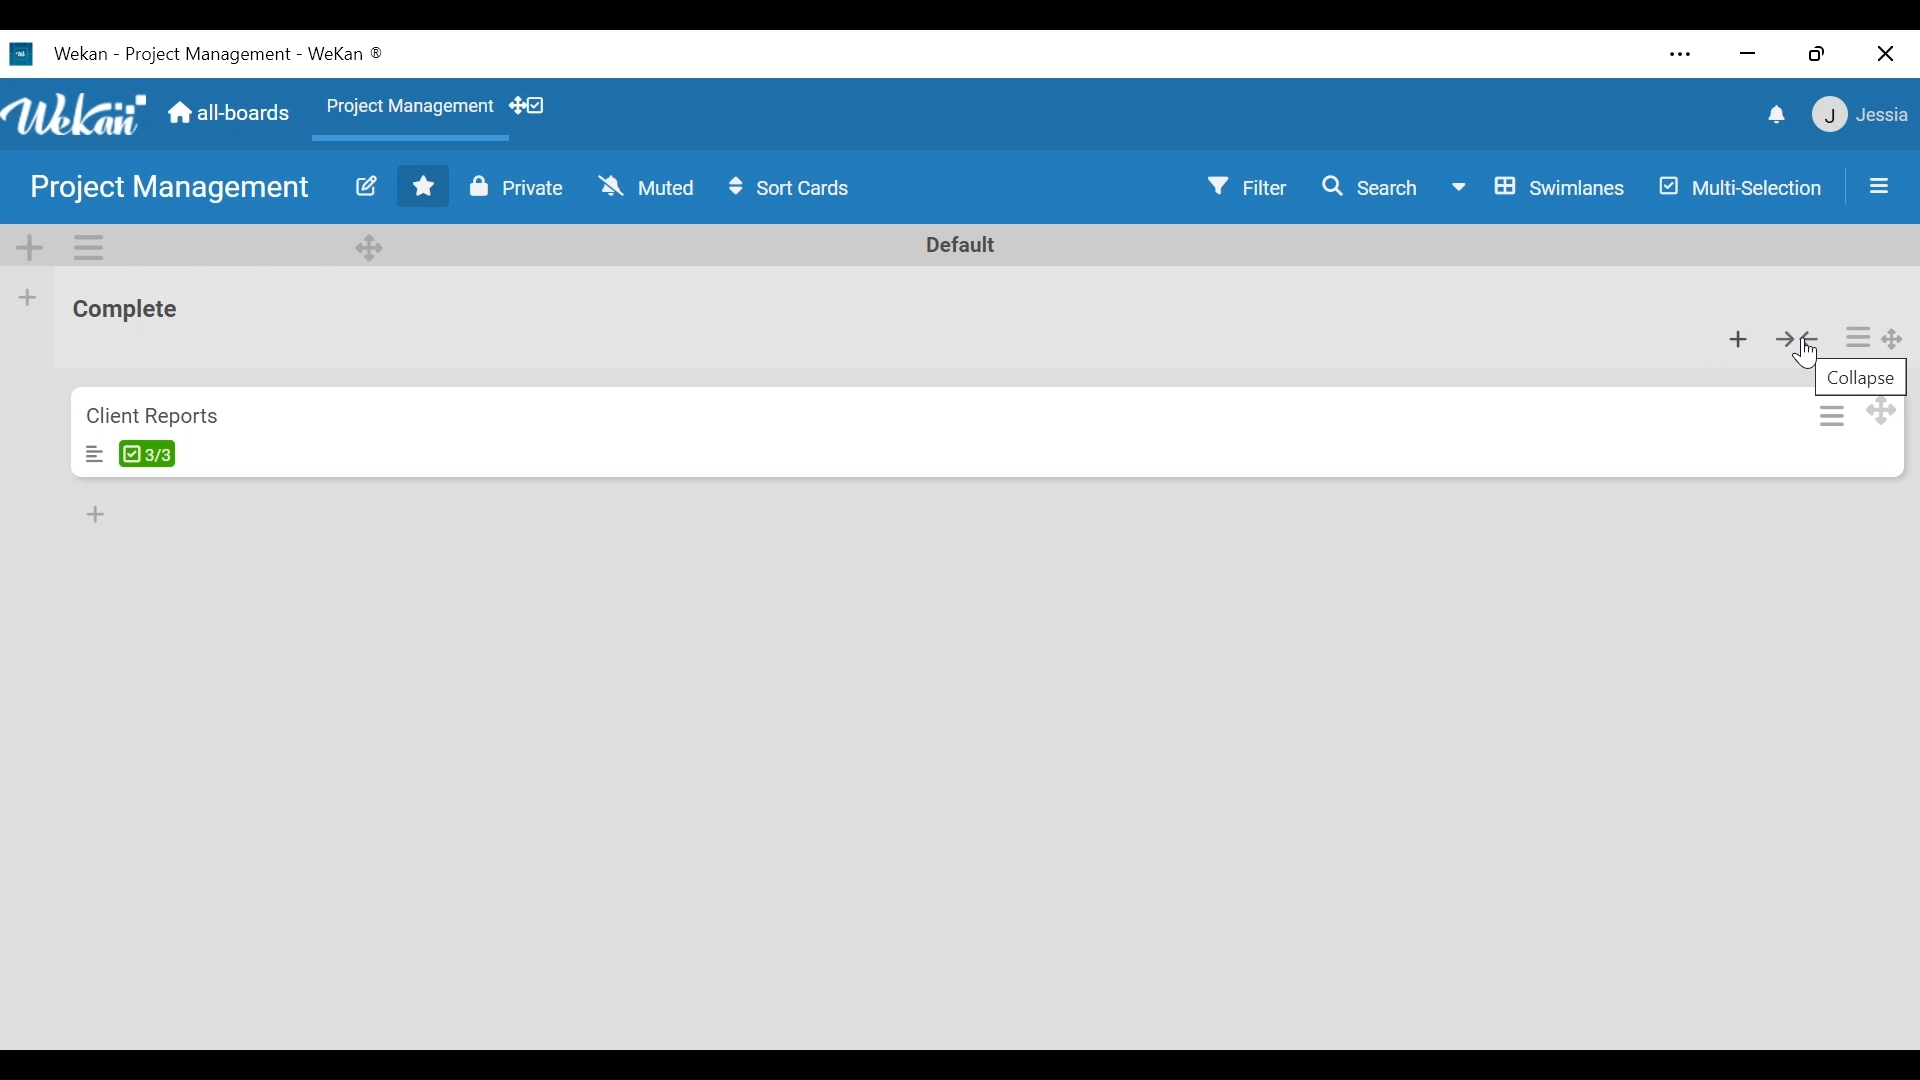 This screenshot has width=1920, height=1080. I want to click on Restore, so click(1816, 52).